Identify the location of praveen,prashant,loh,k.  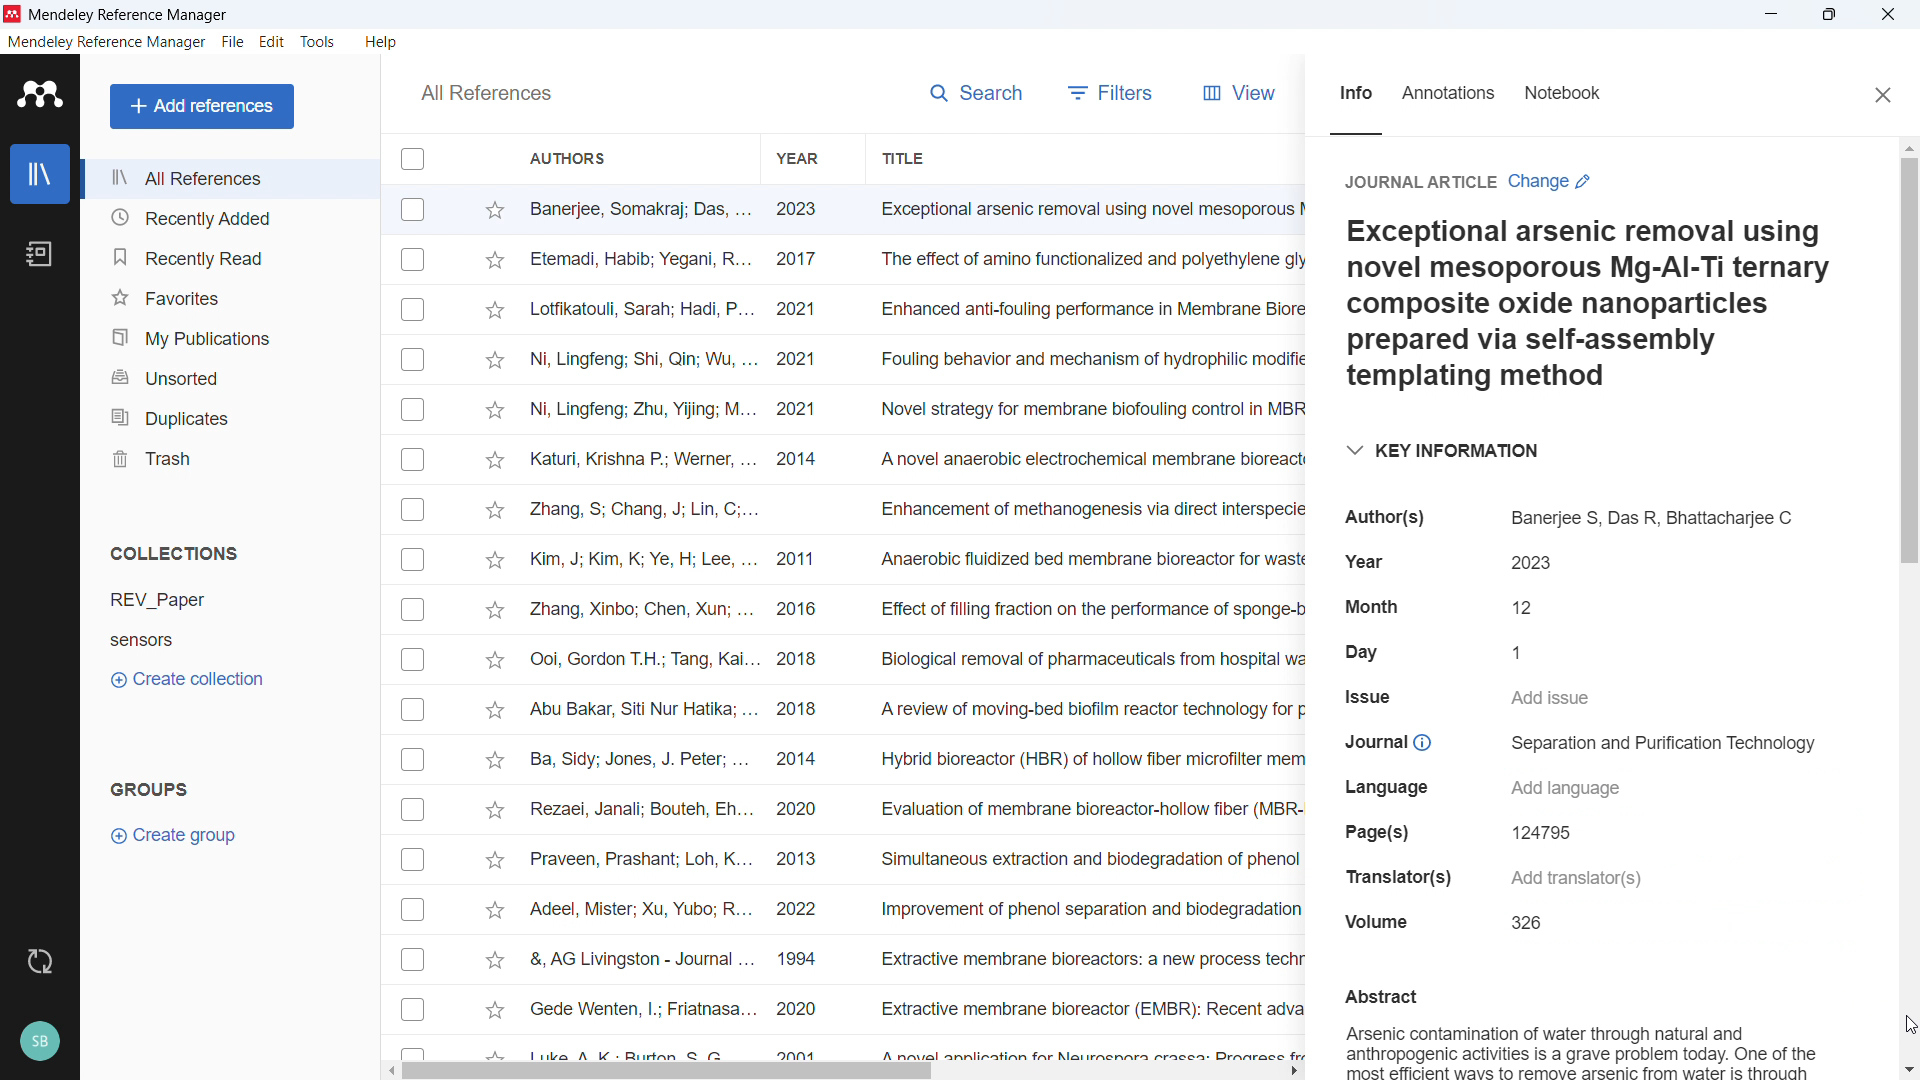
(641, 861).